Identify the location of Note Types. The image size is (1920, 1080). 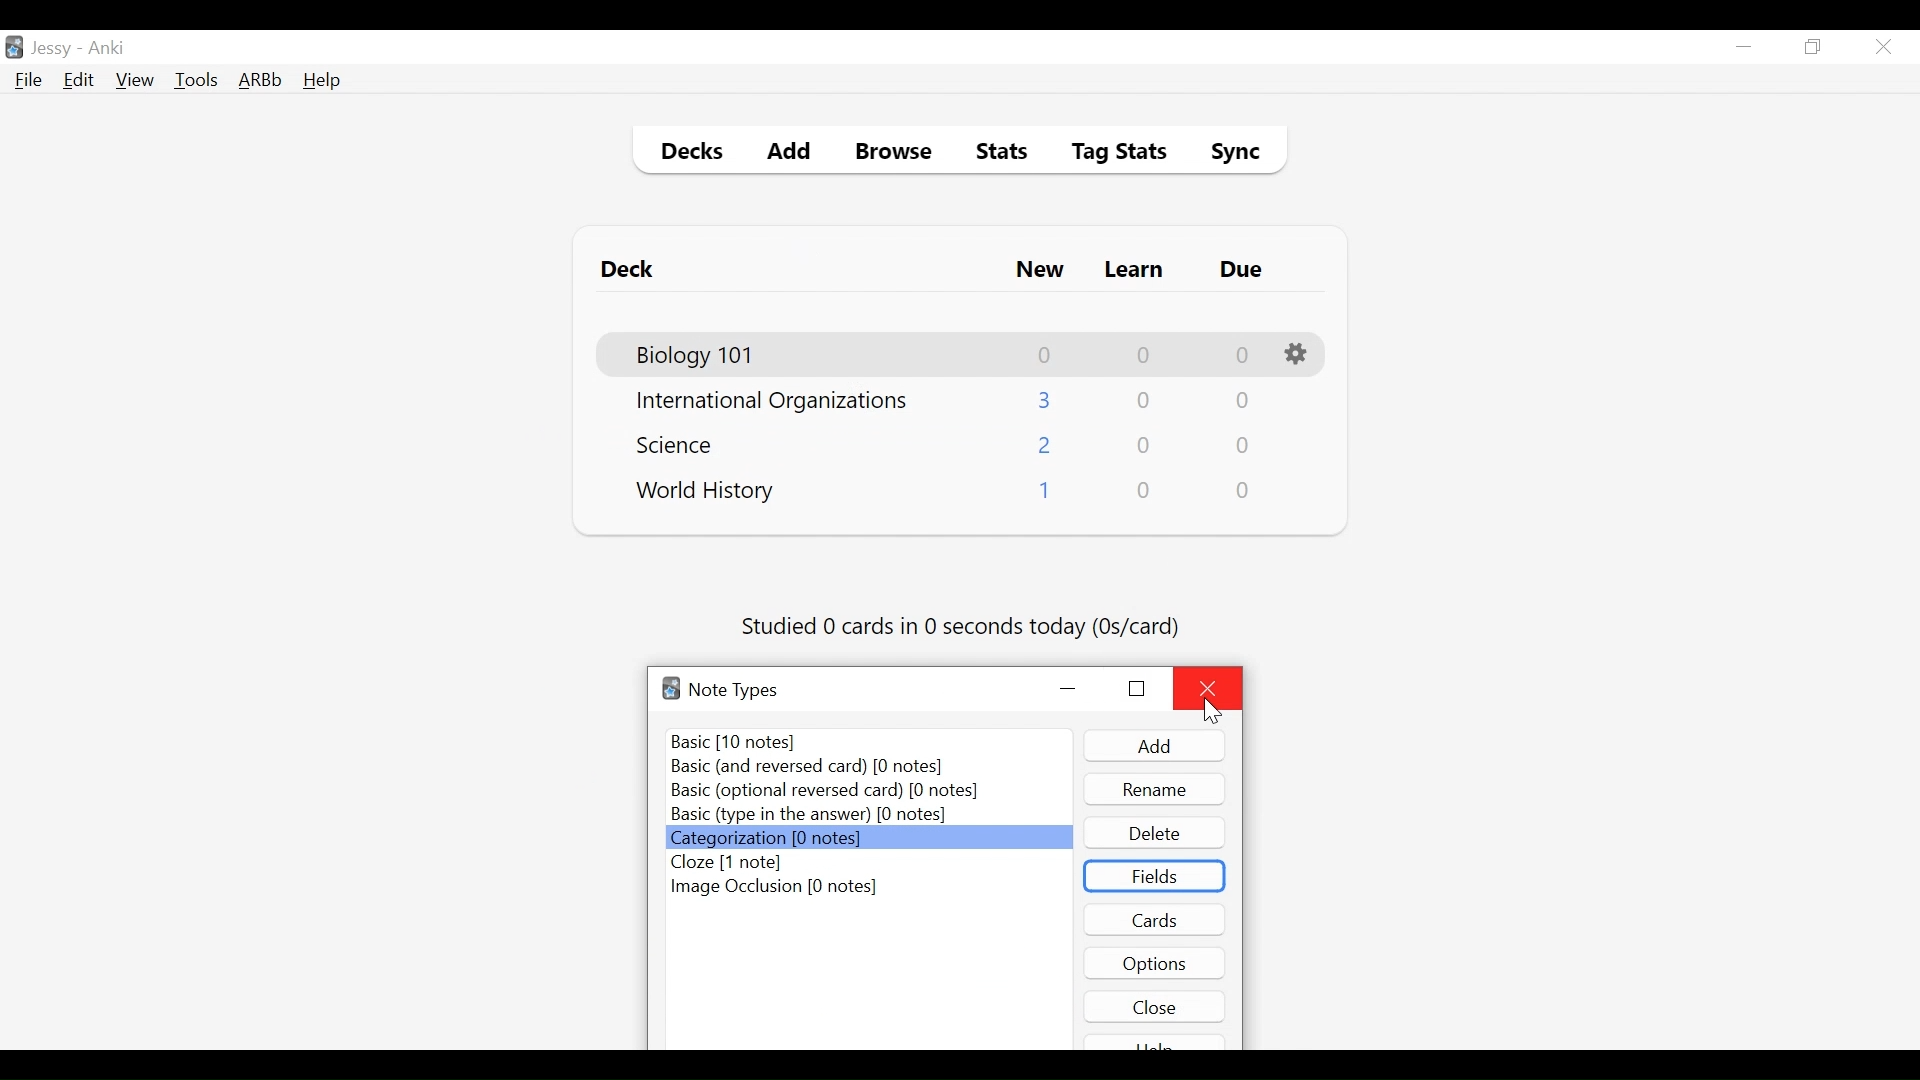
(734, 690).